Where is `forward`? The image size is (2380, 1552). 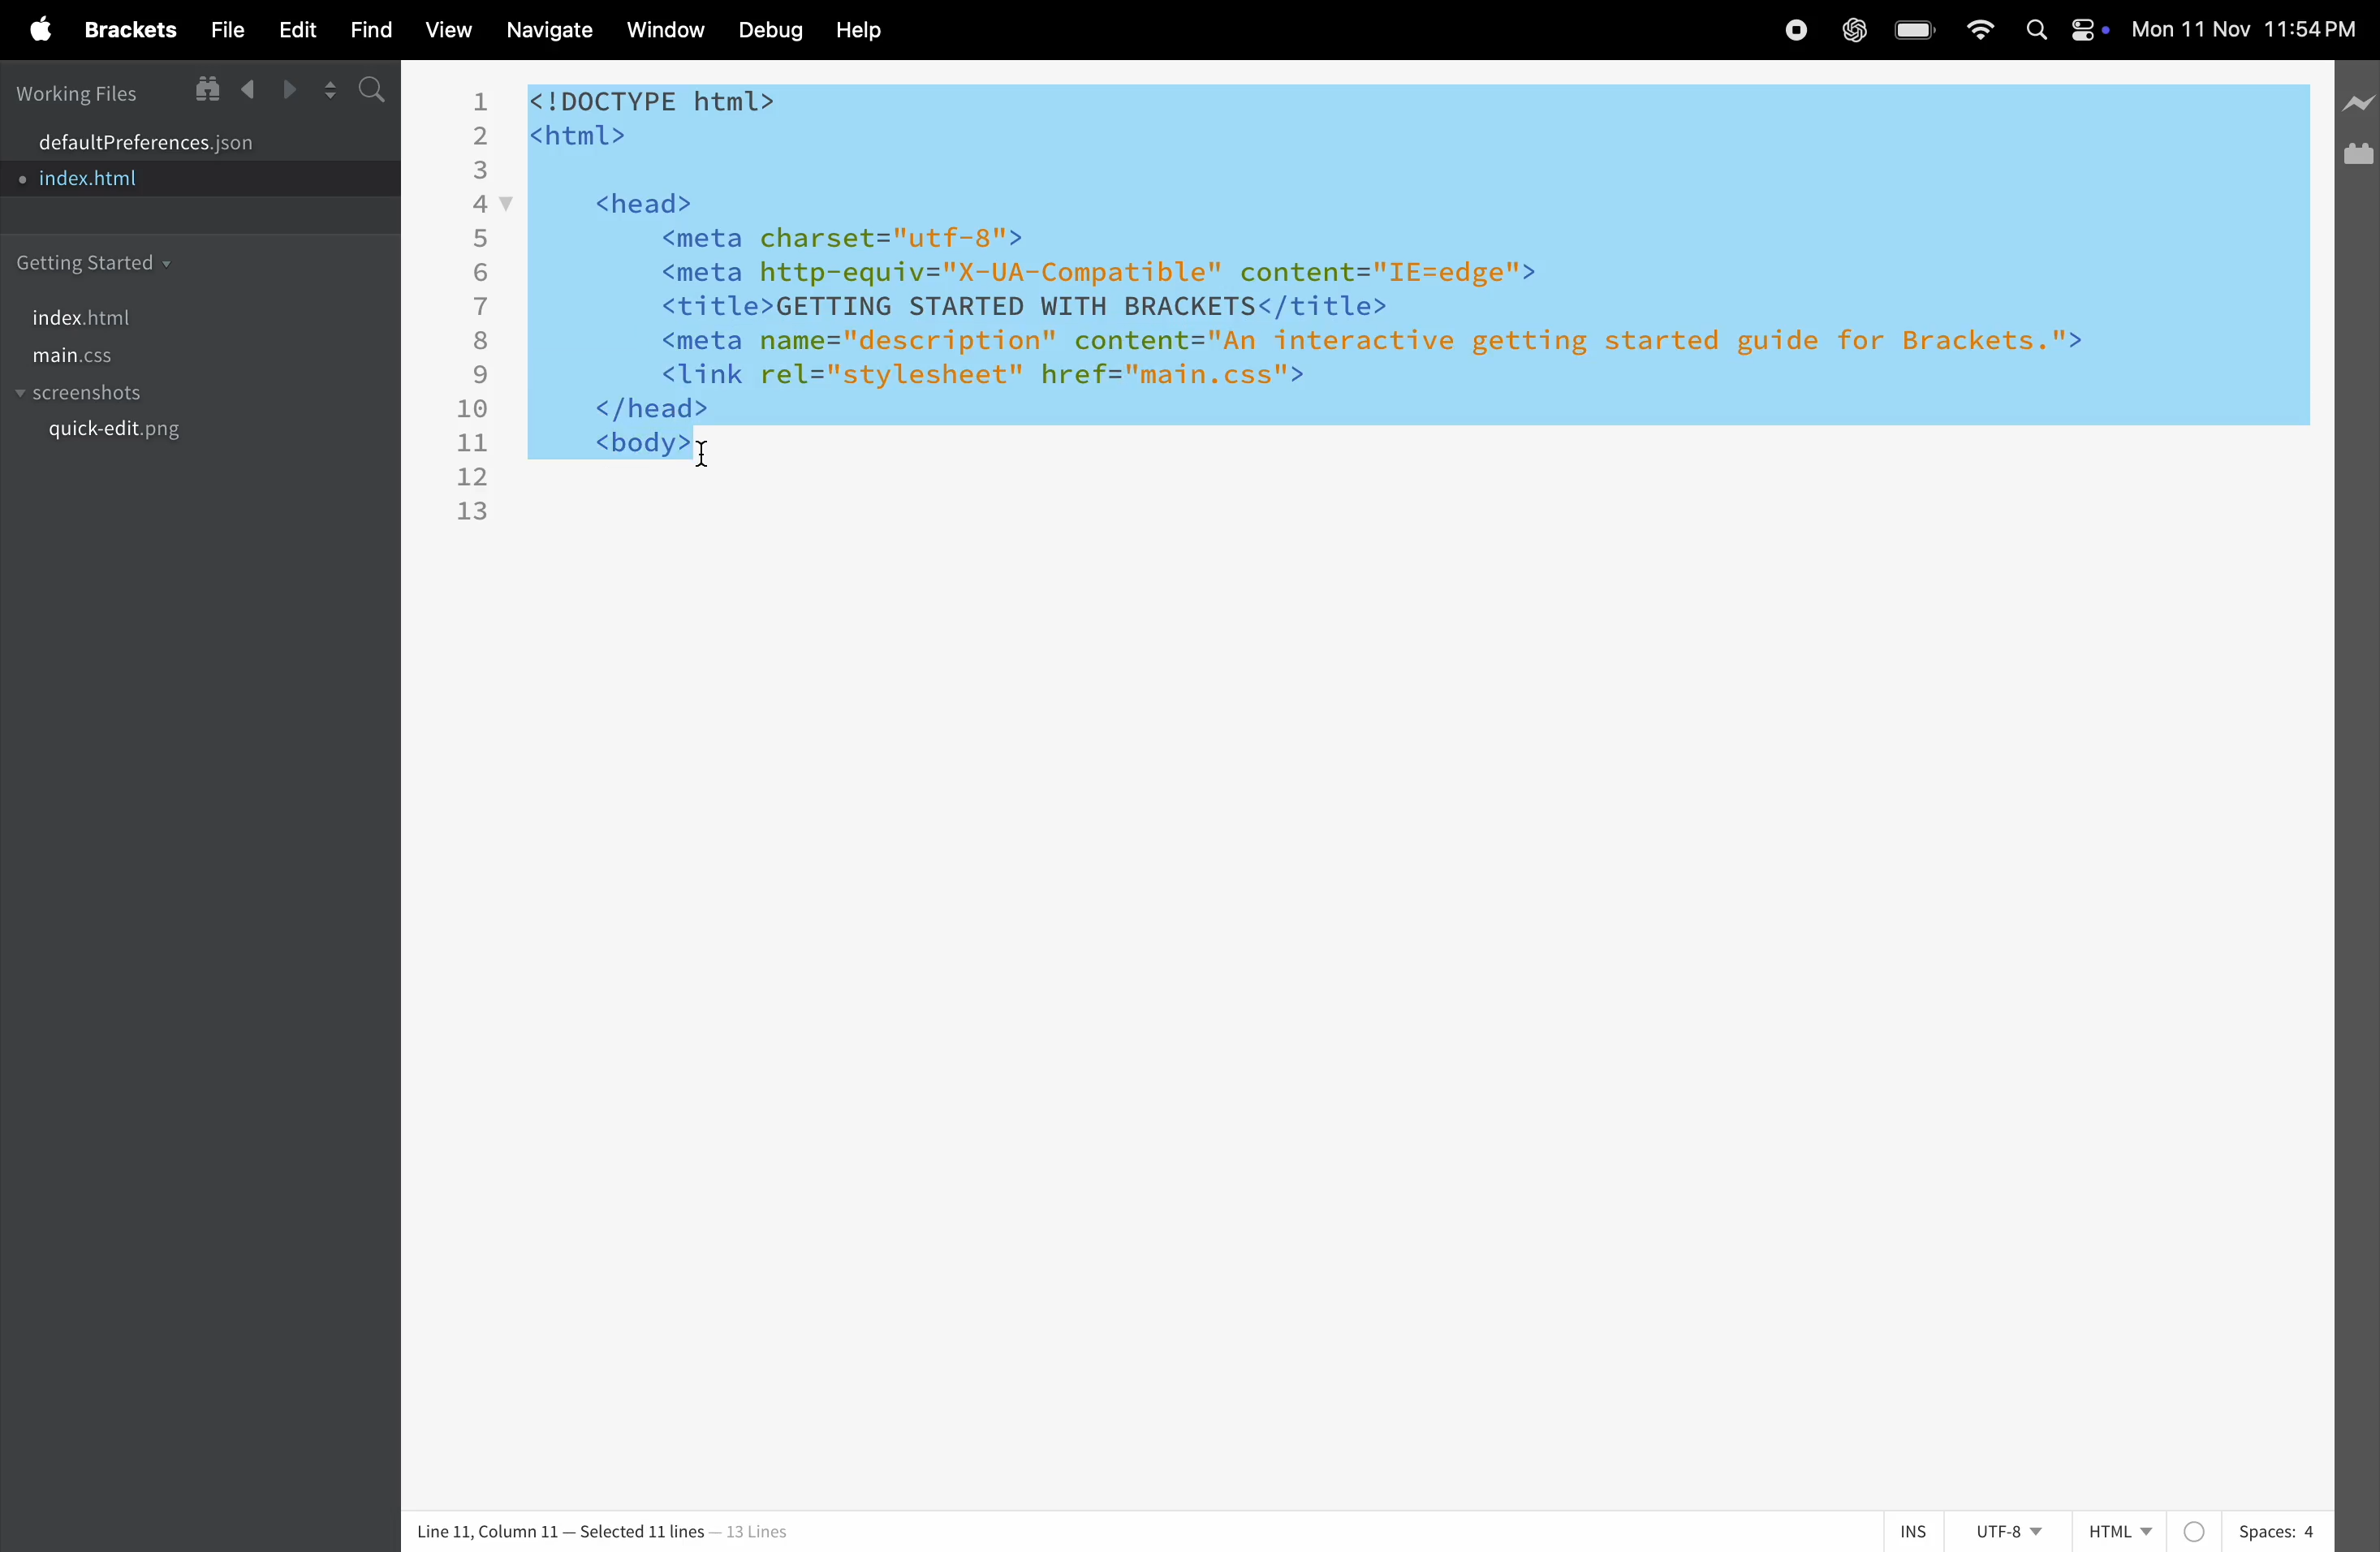
forward is located at coordinates (291, 90).